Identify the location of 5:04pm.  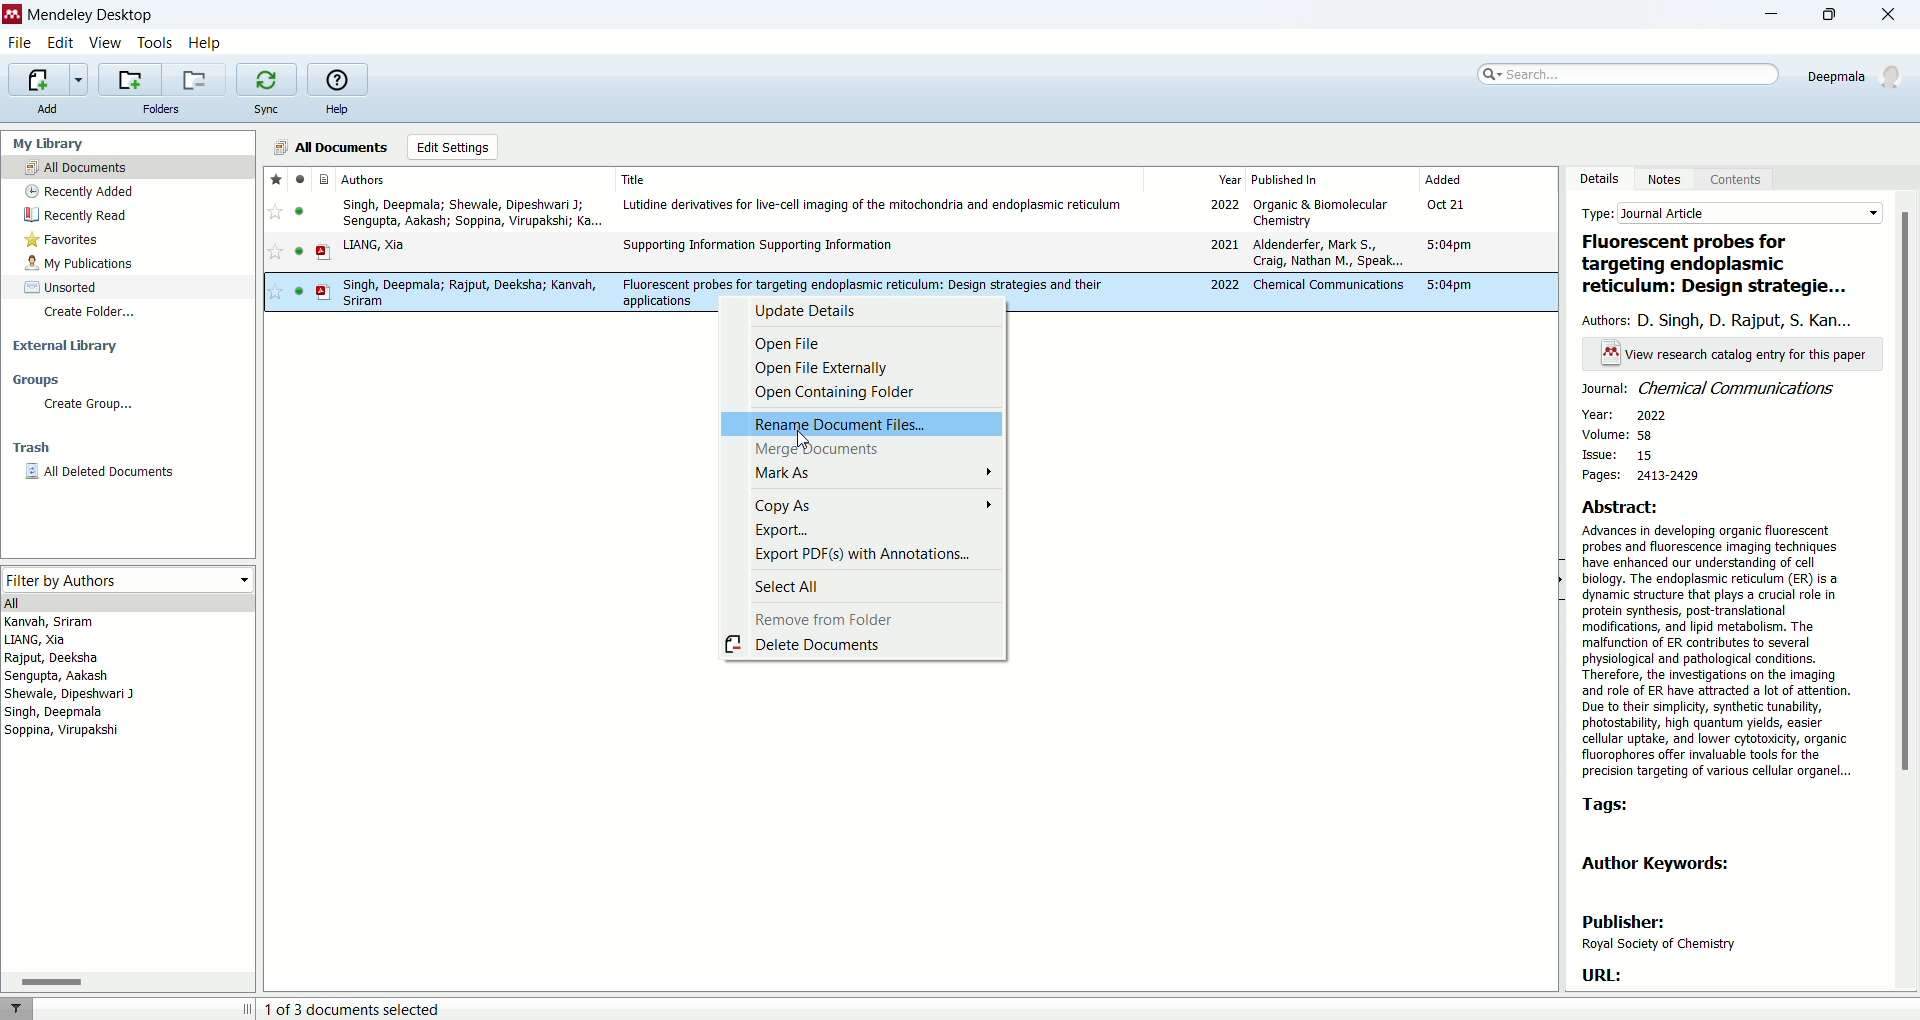
(1449, 245).